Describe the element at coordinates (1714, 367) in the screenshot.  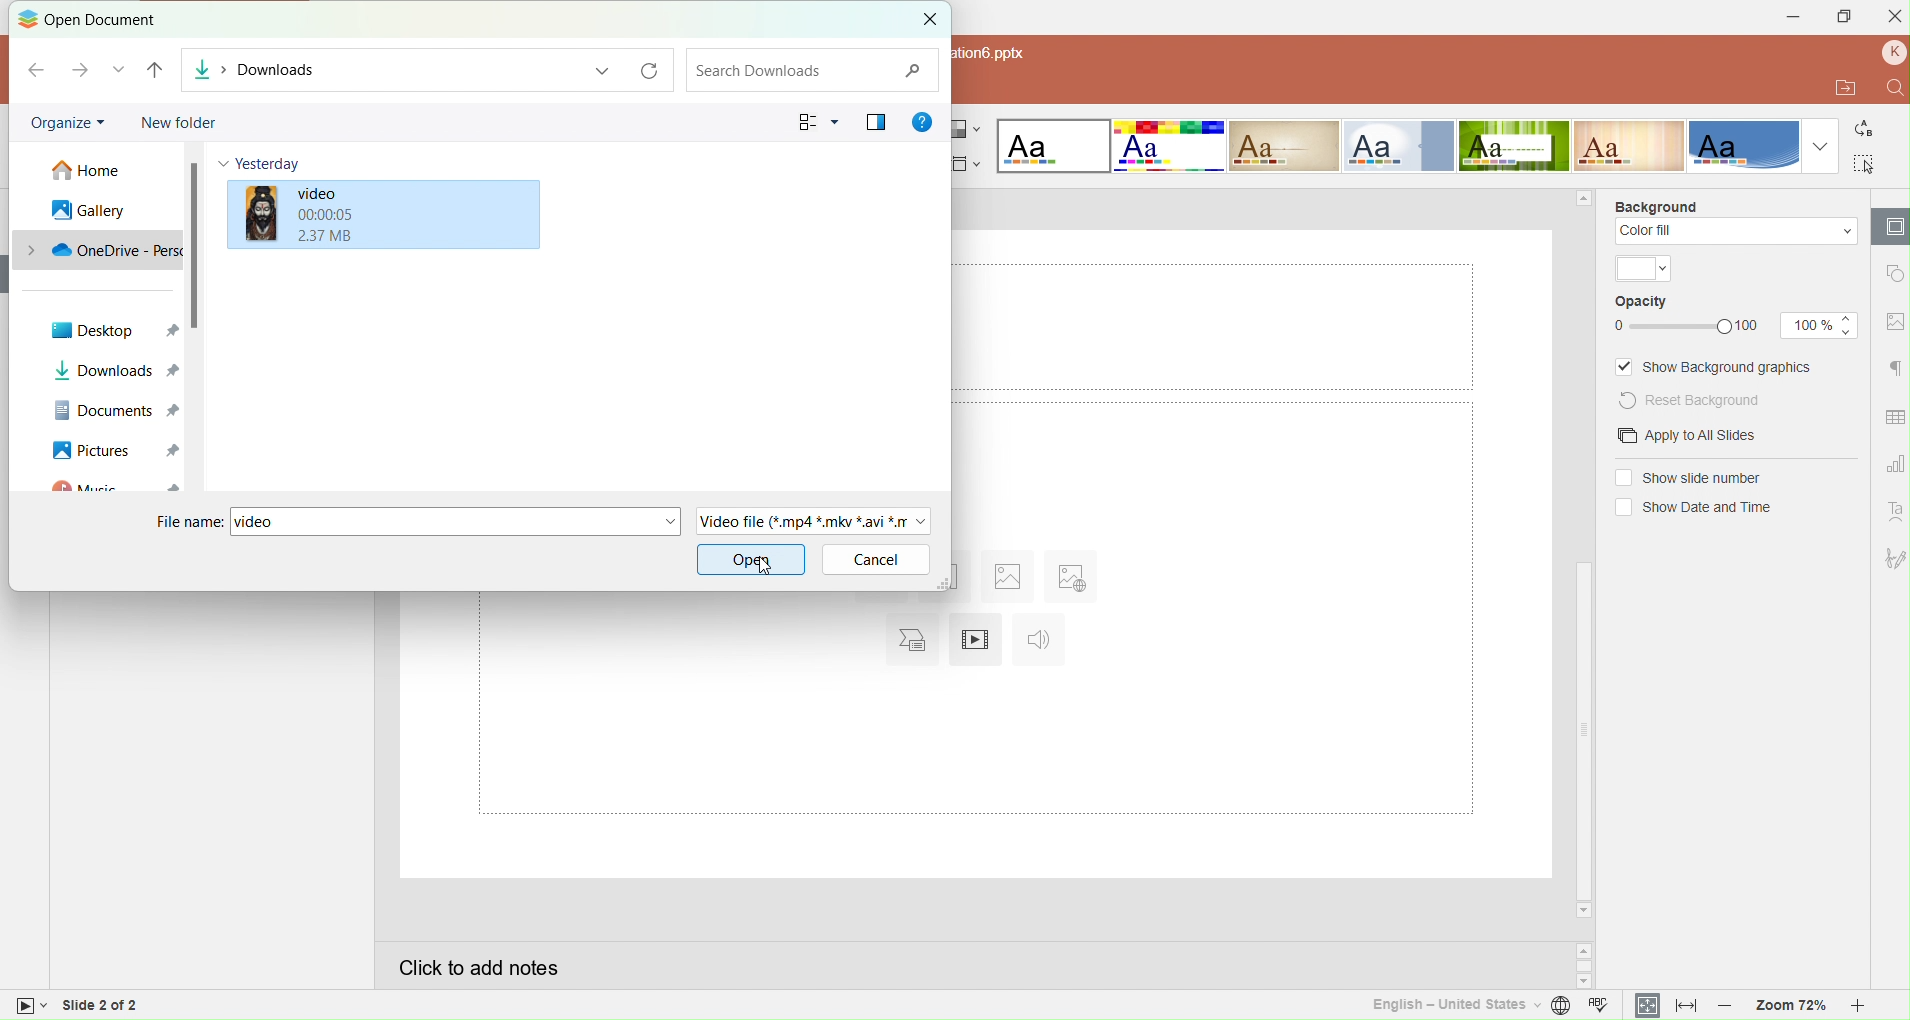
I see `Show background graphics` at that location.